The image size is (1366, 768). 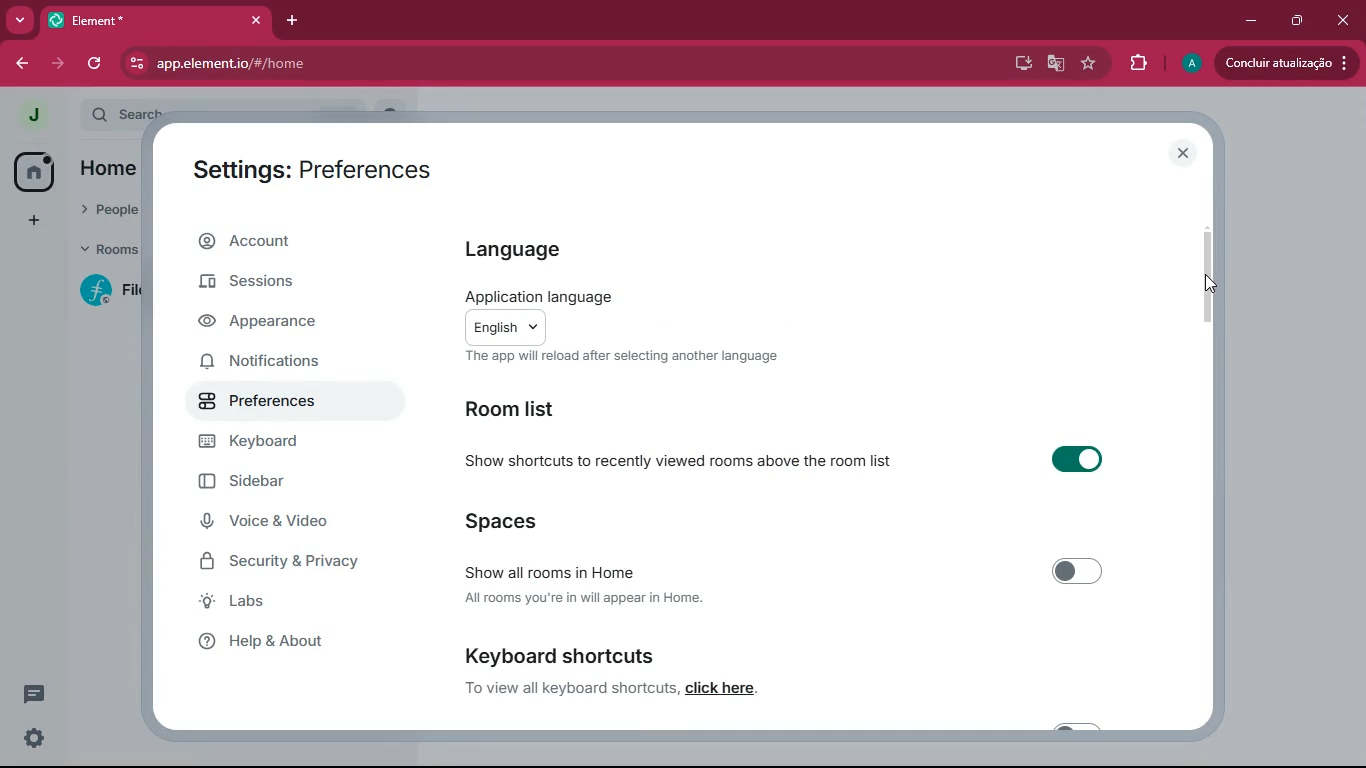 I want to click on back, so click(x=23, y=64).